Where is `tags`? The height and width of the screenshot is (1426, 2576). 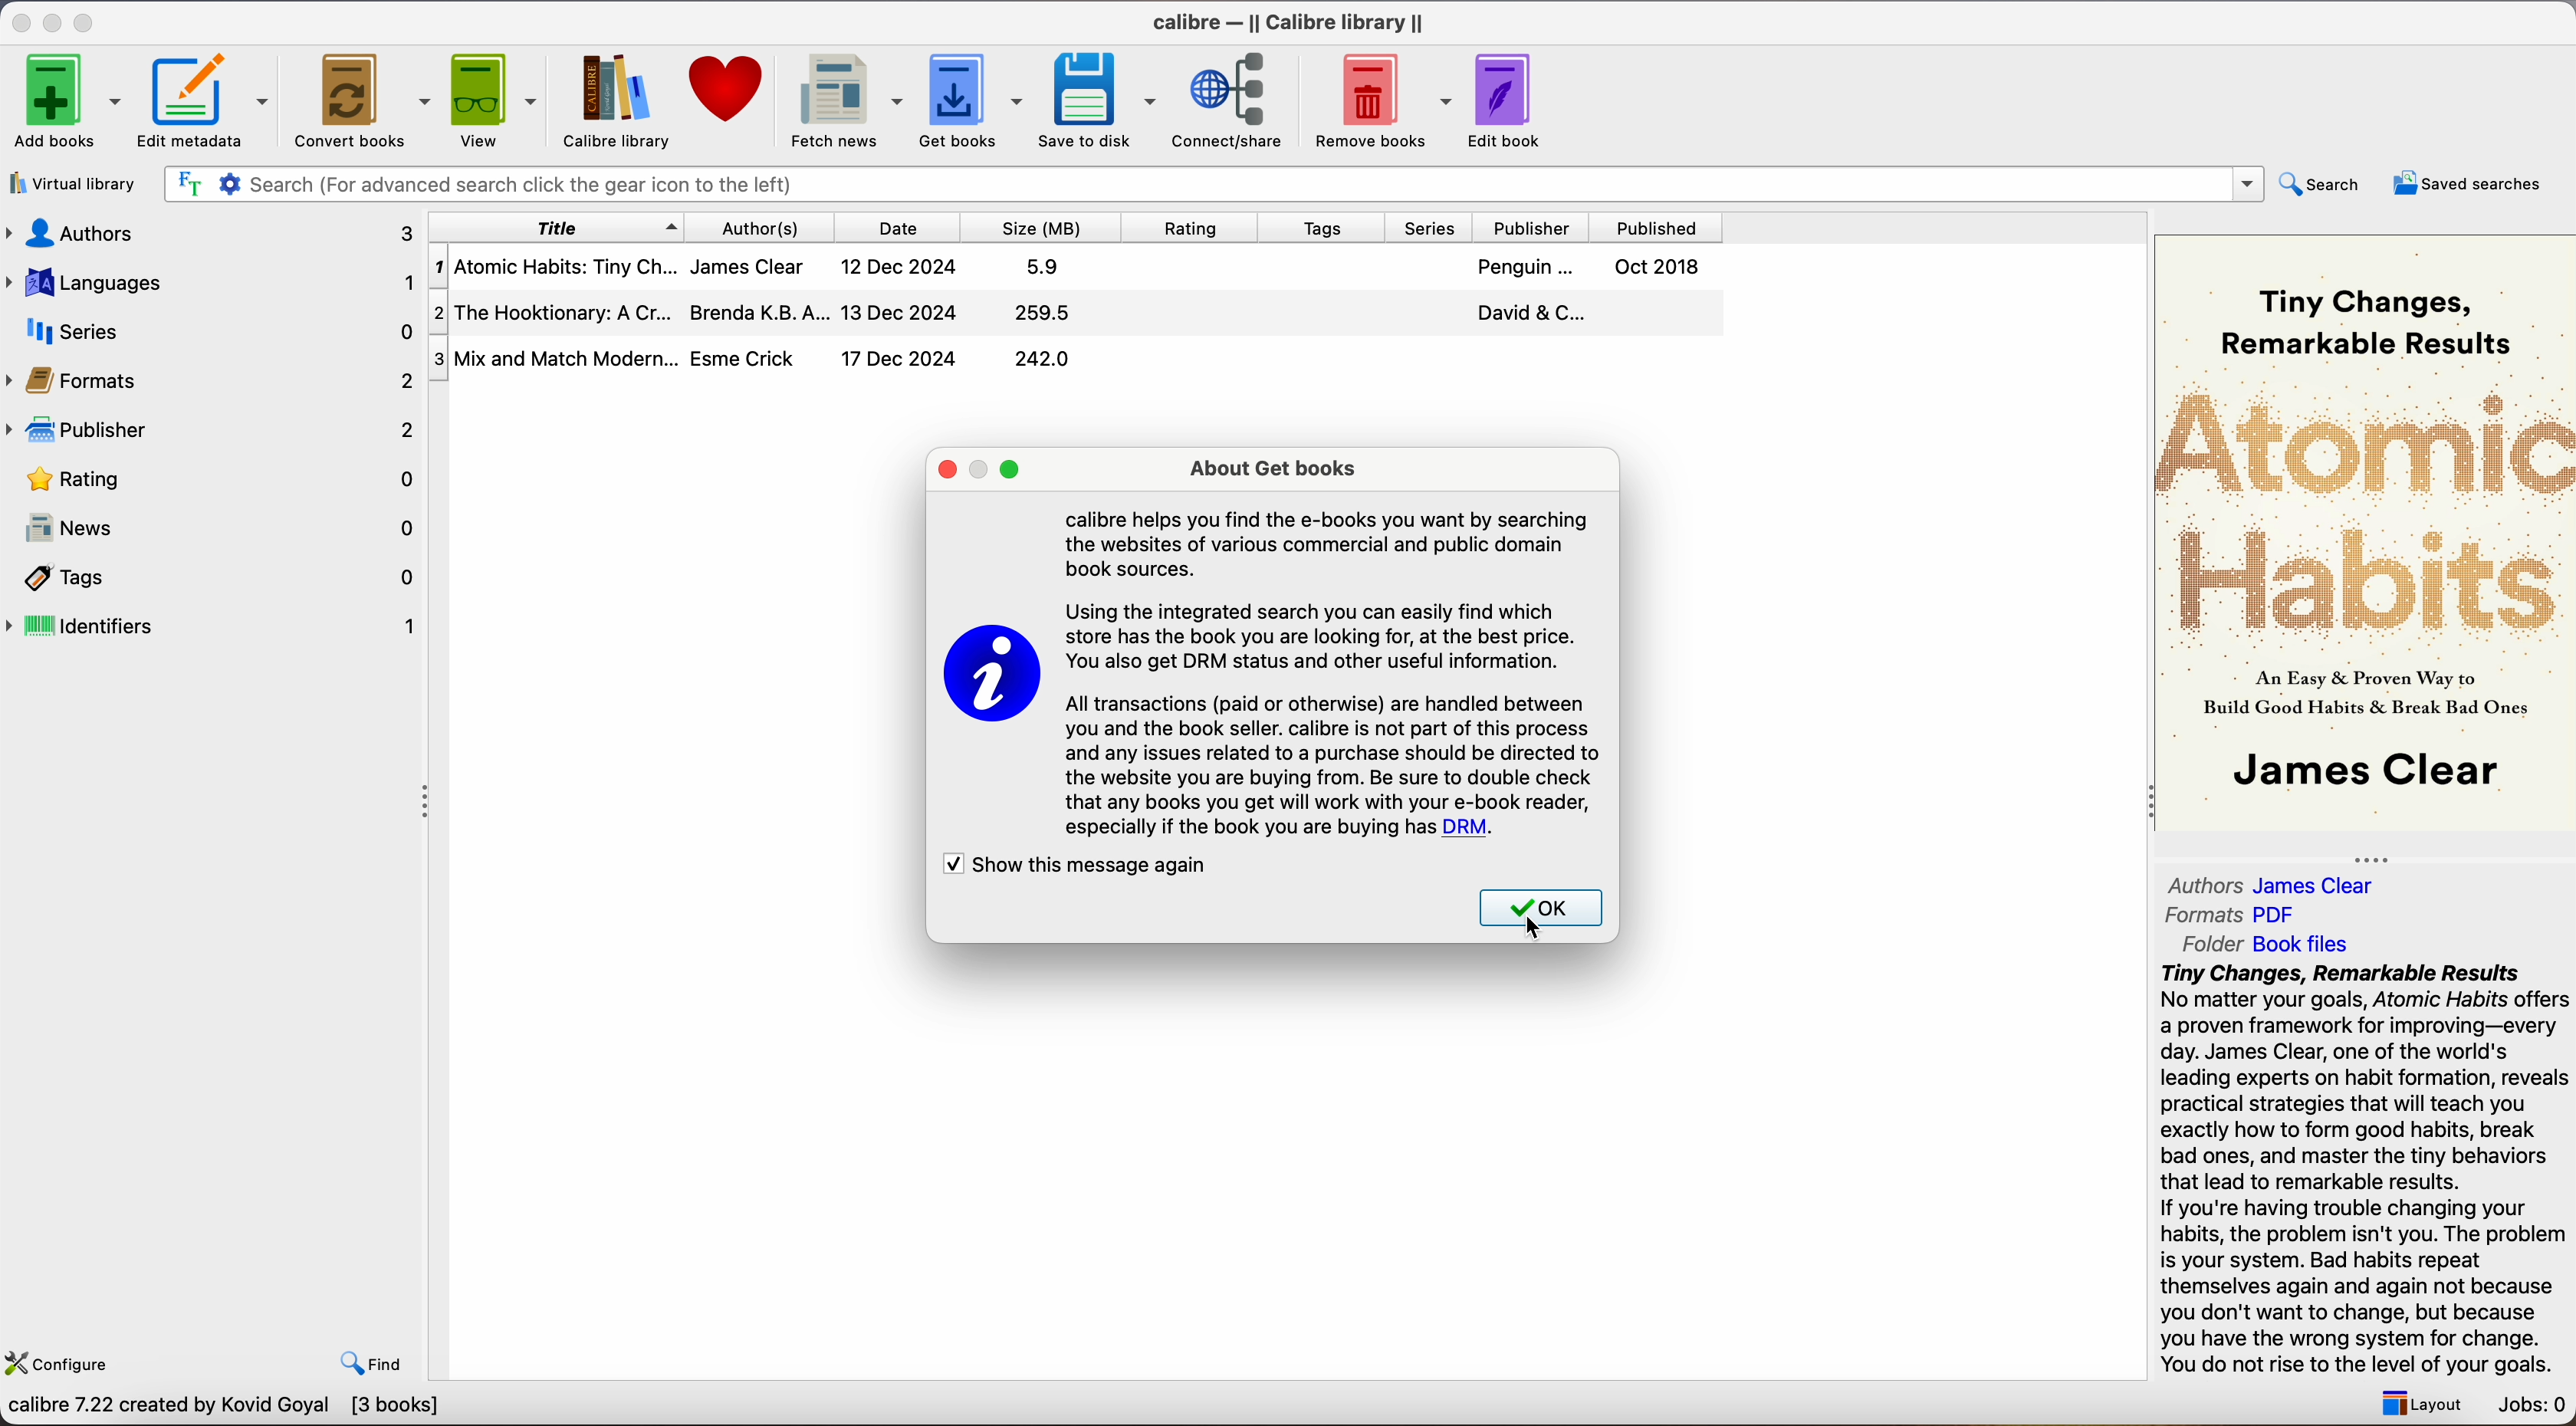 tags is located at coordinates (216, 580).